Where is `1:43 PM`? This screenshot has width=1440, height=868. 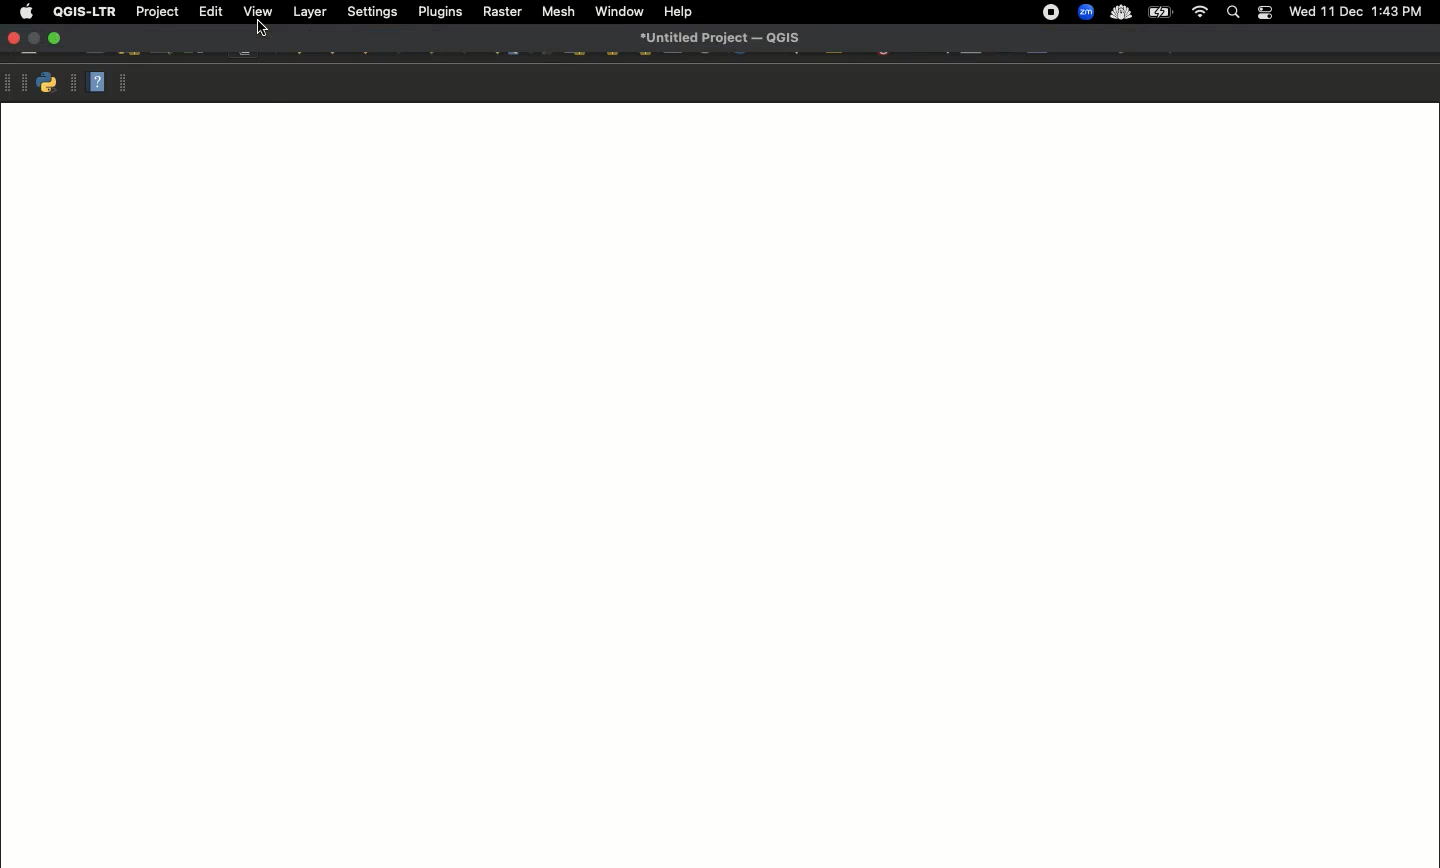 1:43 PM is located at coordinates (1400, 11).